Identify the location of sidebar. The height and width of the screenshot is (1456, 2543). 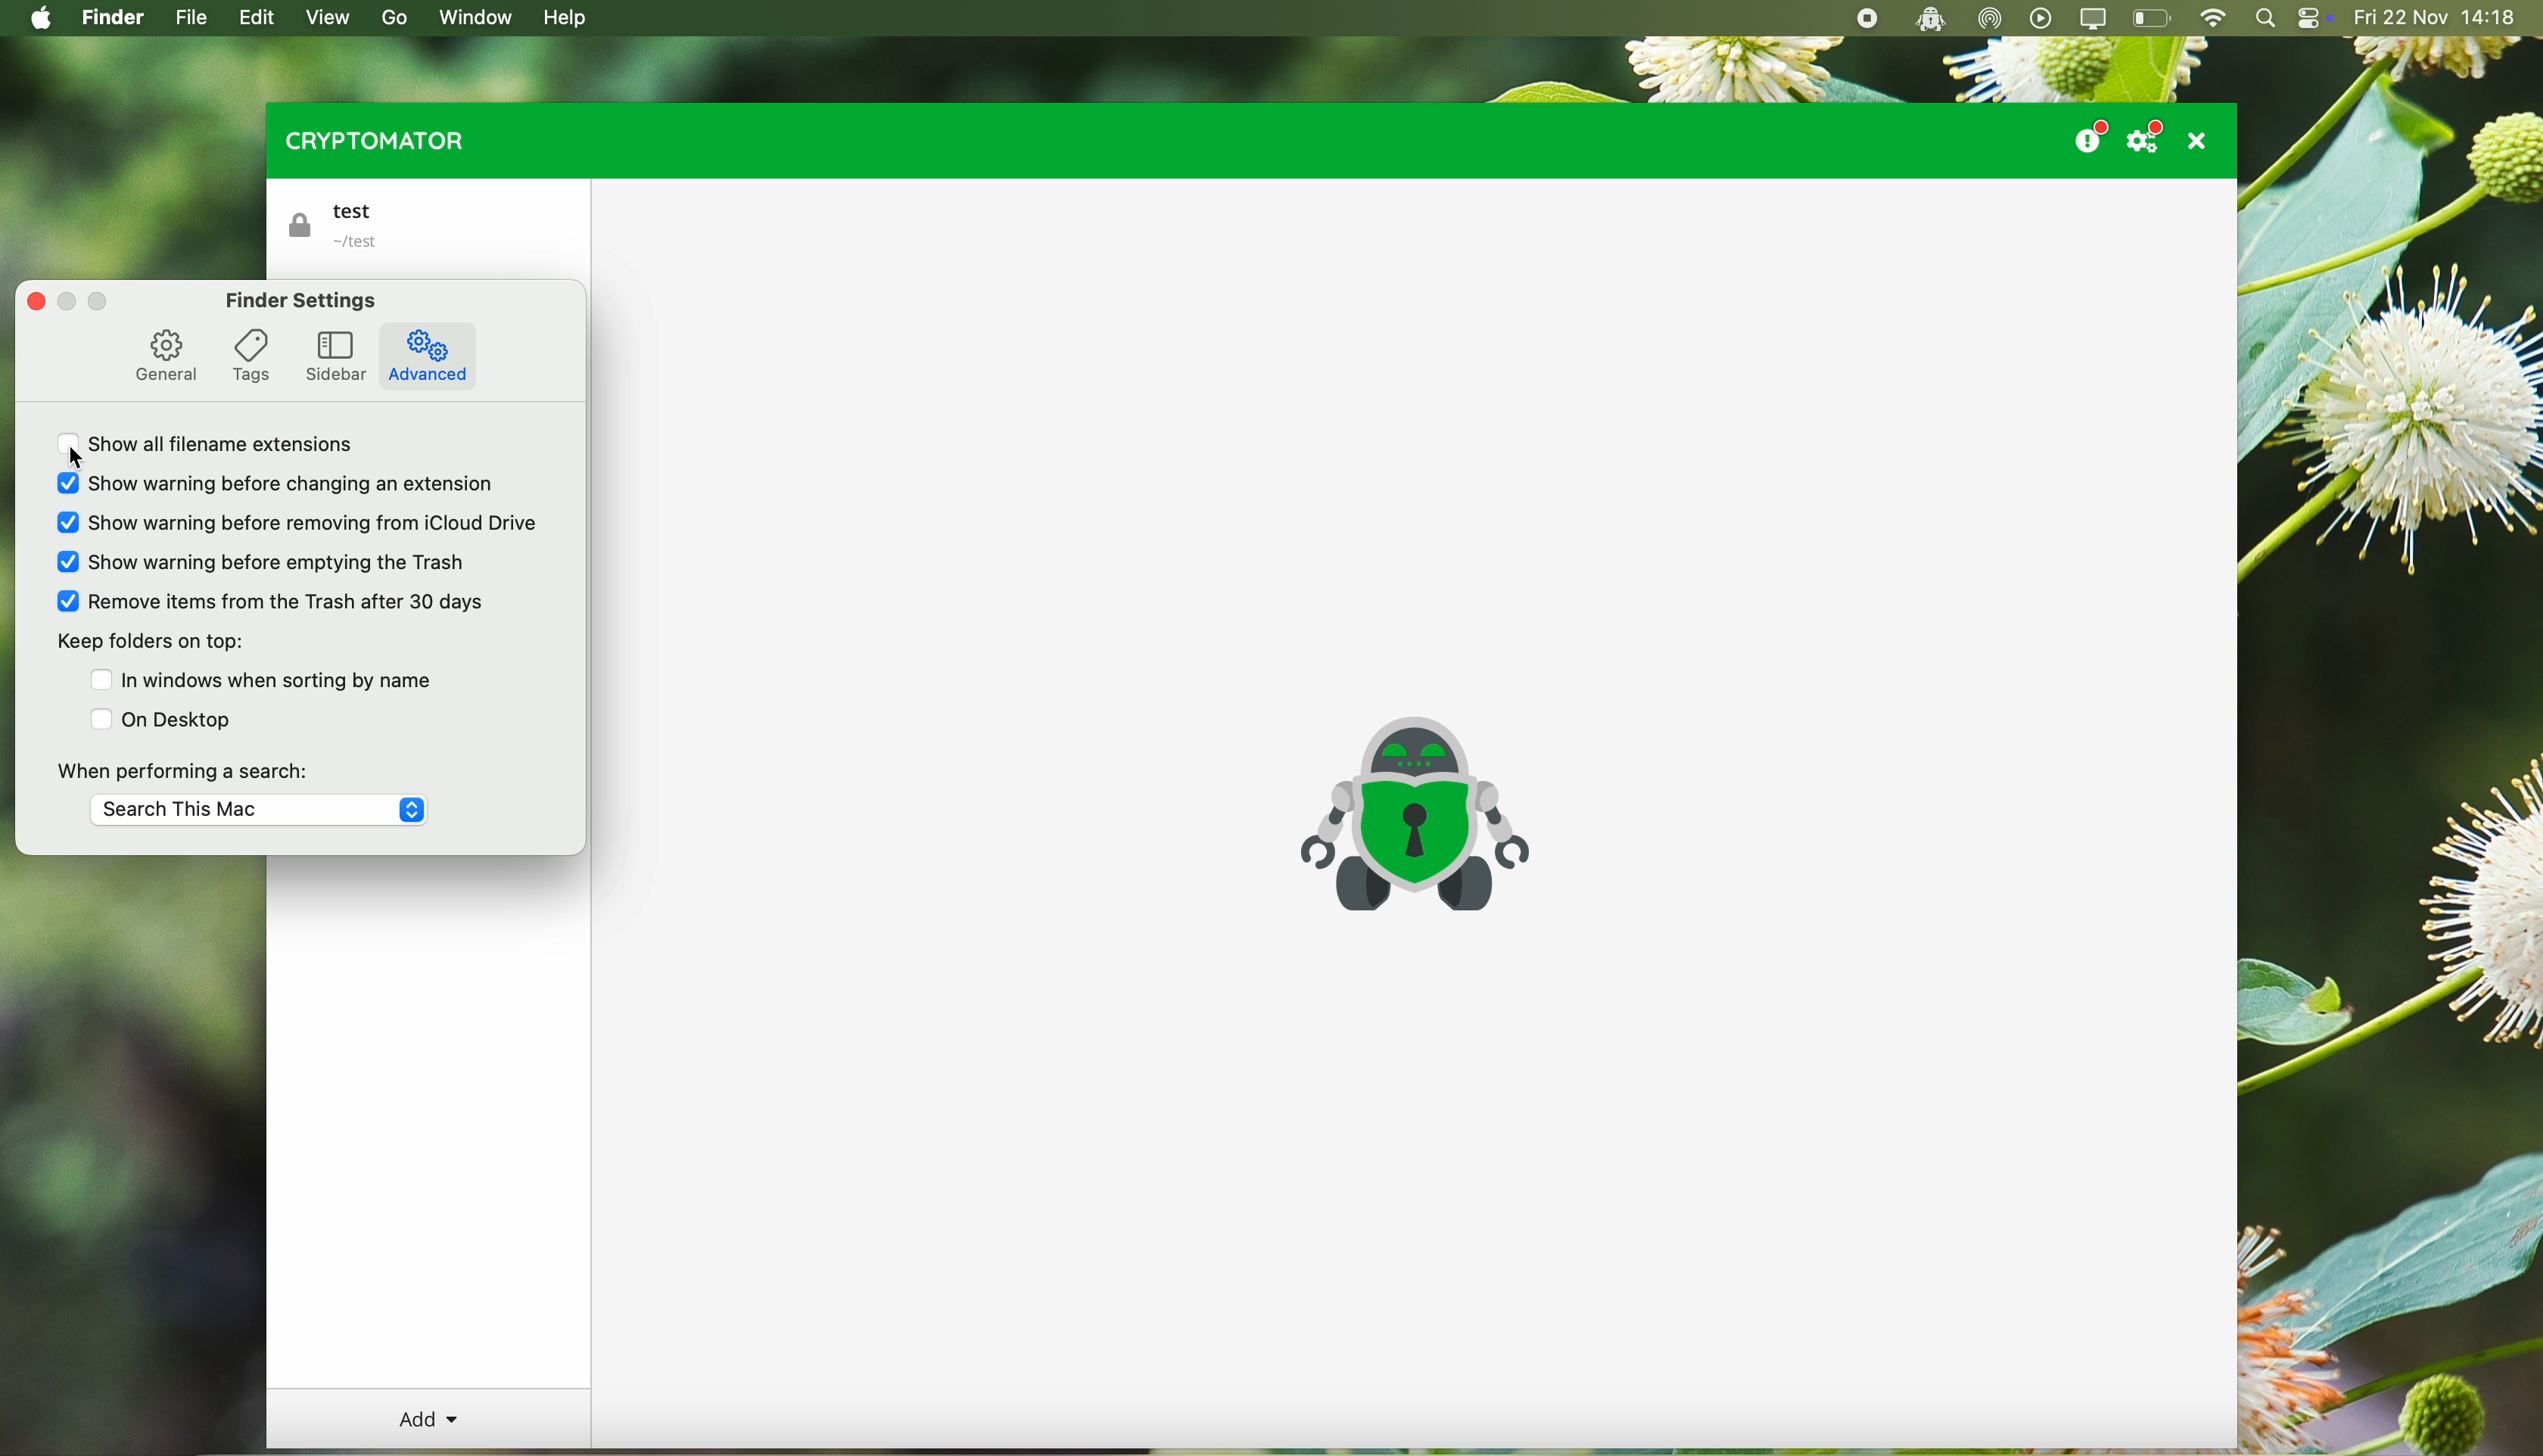
(337, 356).